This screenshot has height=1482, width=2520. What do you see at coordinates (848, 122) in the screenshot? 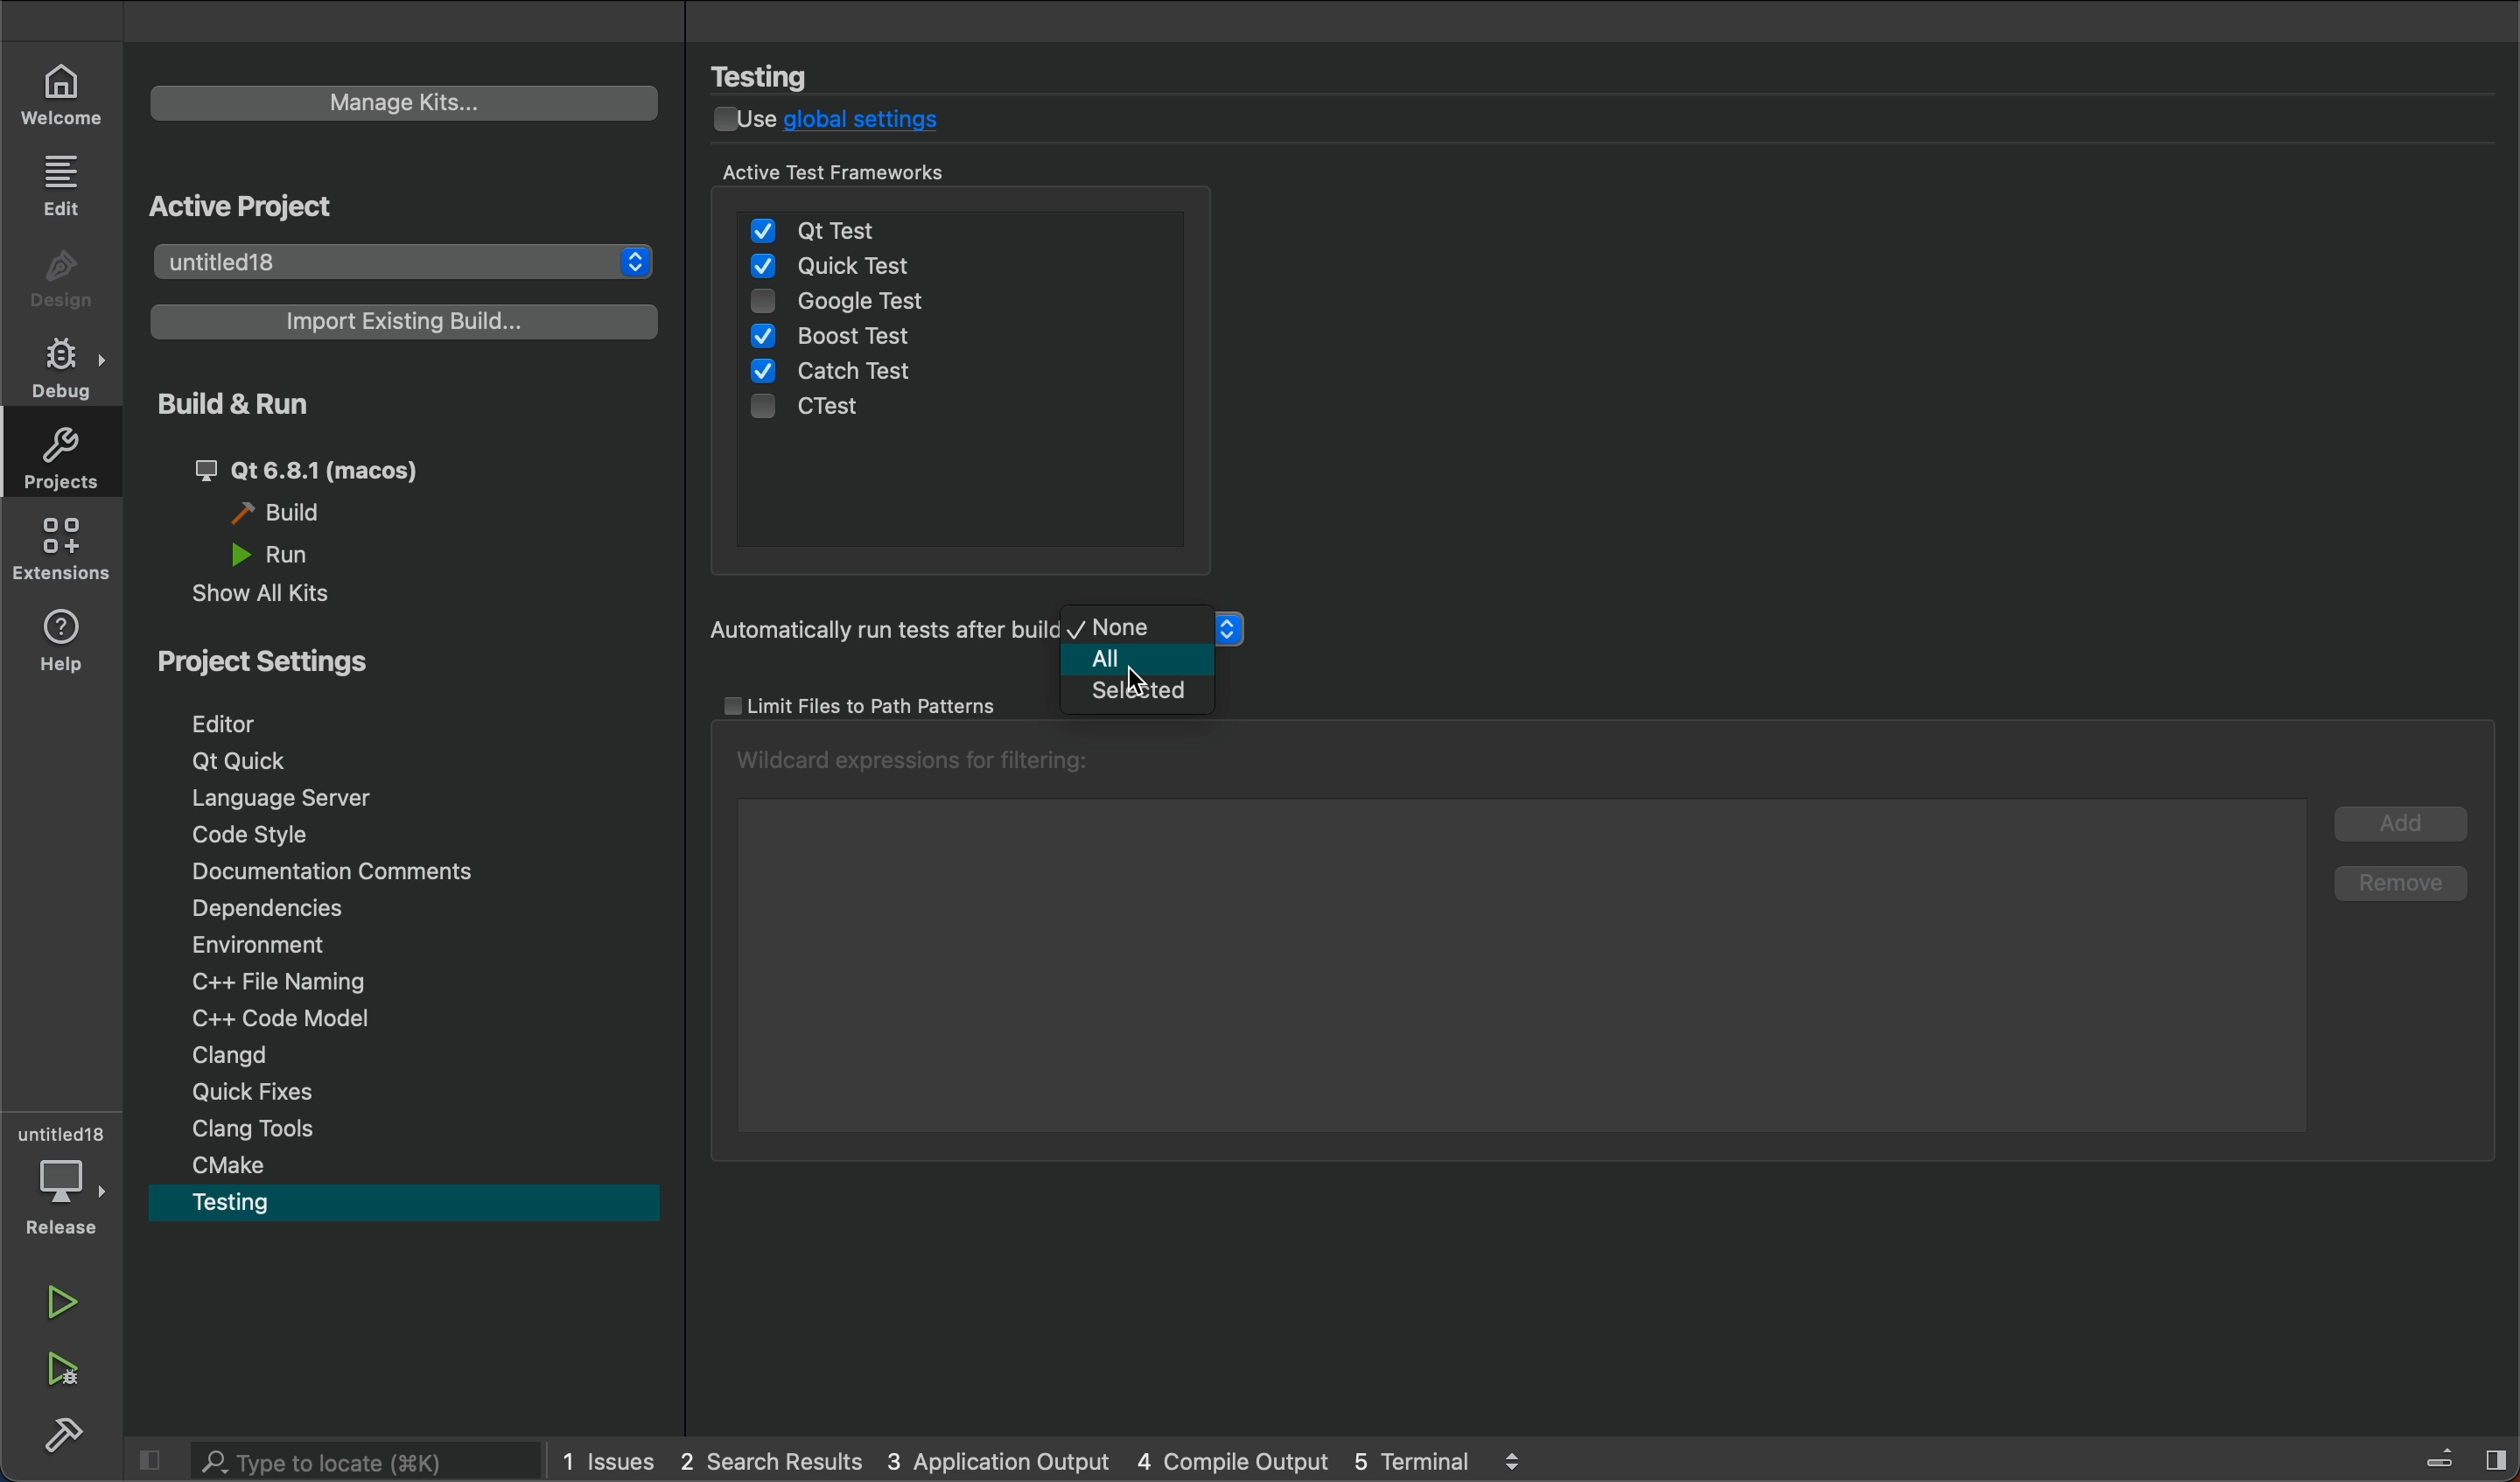
I see `use global setting ` at bounding box center [848, 122].